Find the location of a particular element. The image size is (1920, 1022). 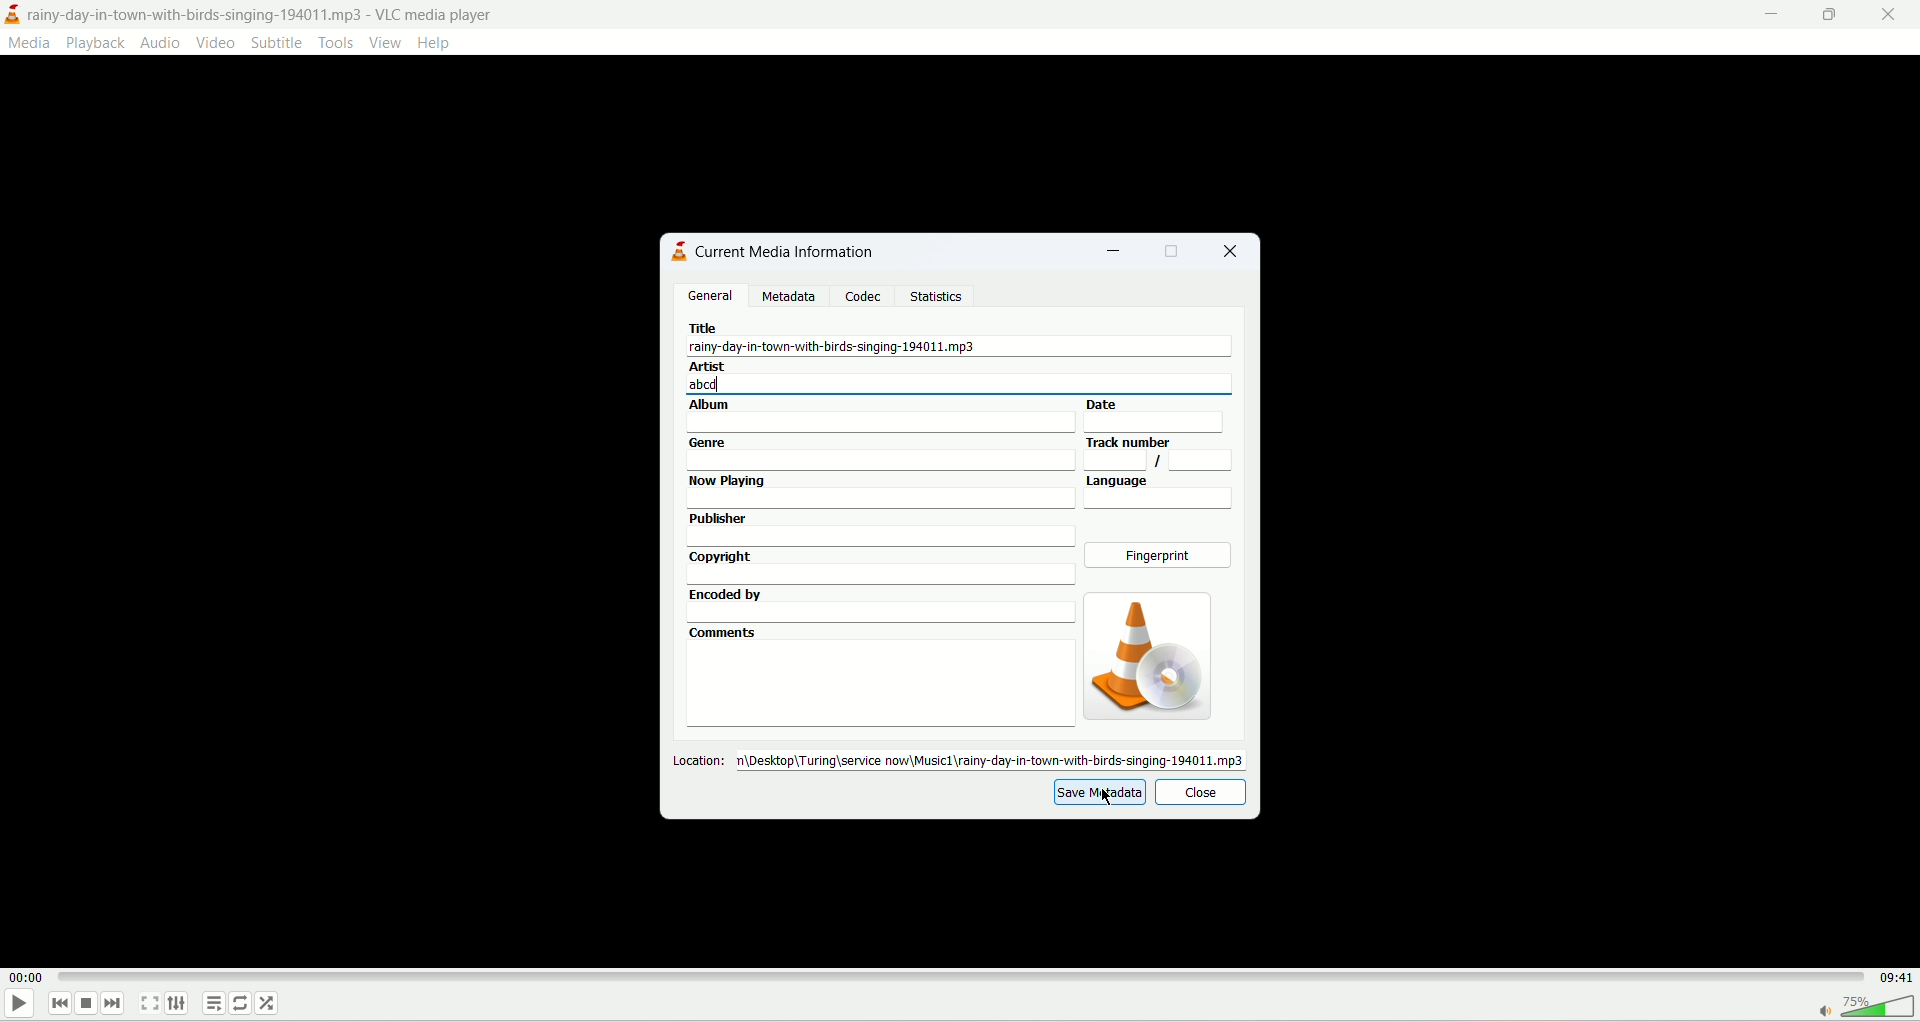

metadata is located at coordinates (789, 297).